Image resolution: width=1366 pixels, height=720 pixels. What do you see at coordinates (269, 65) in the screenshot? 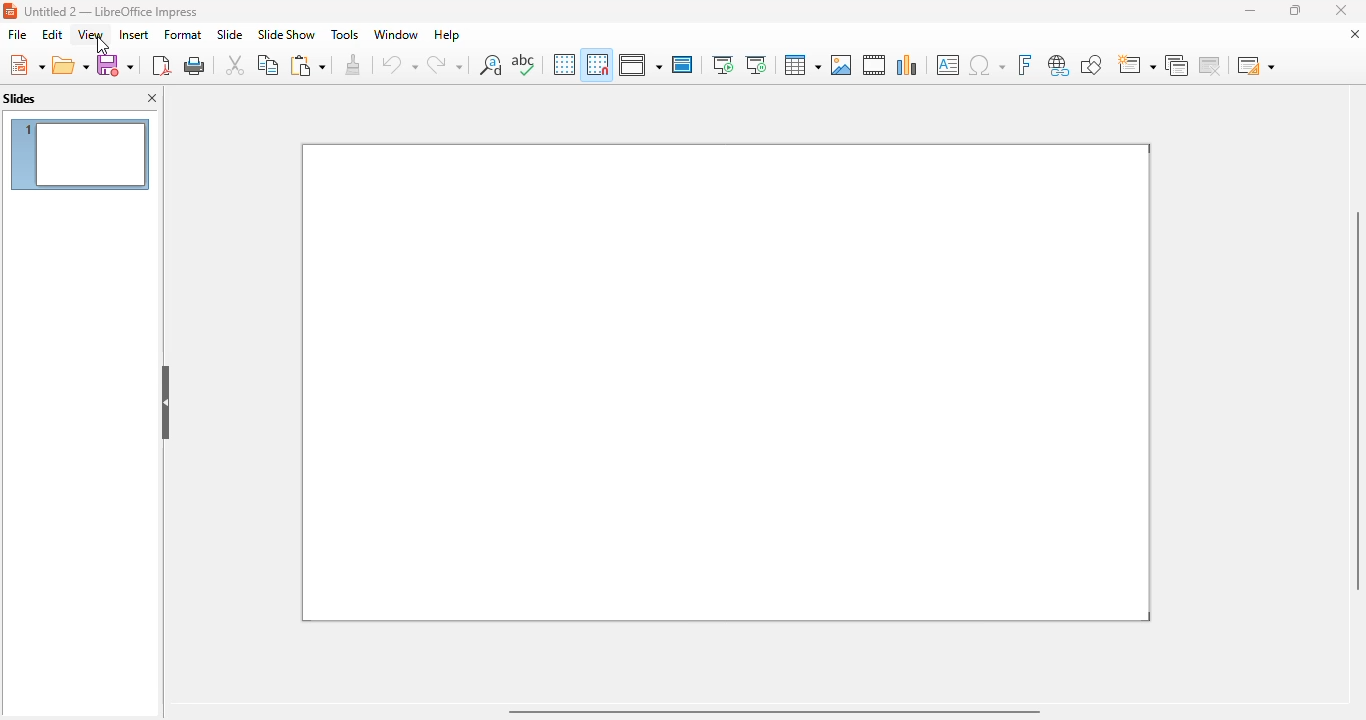
I see `copy` at bounding box center [269, 65].